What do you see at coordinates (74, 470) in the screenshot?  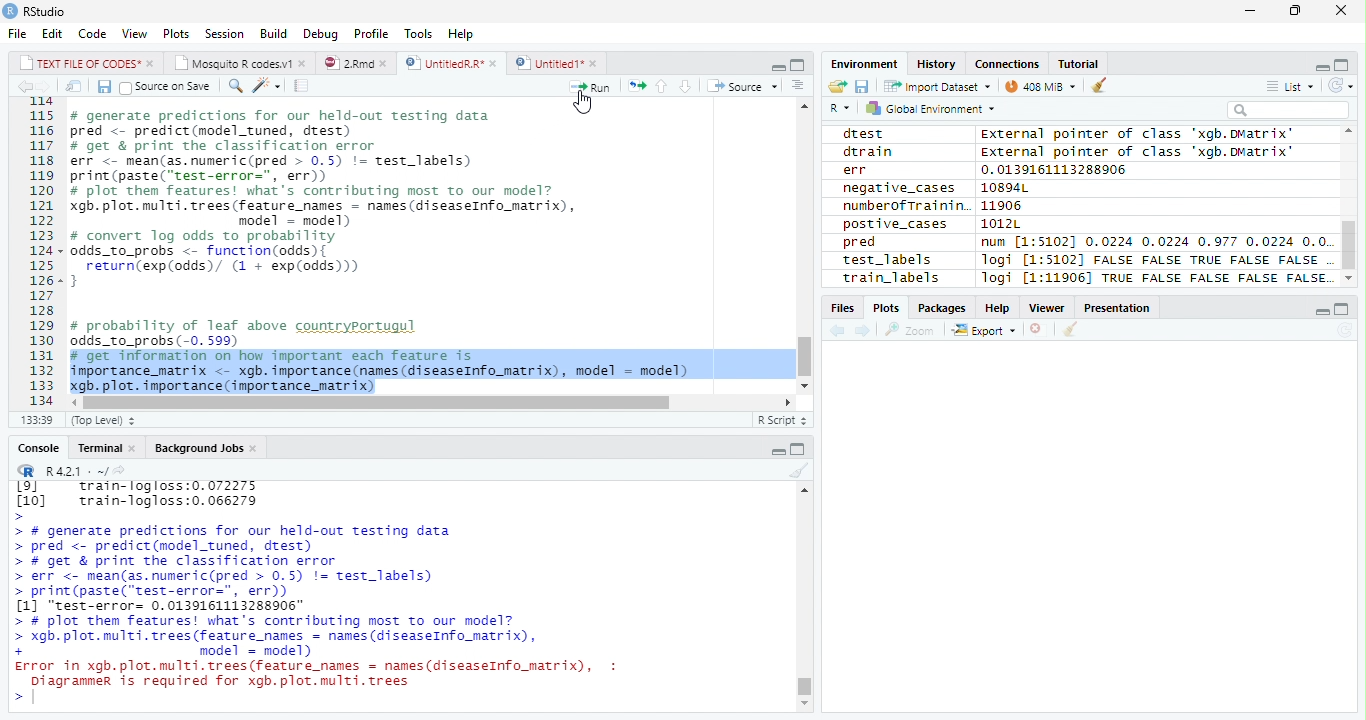 I see `R 4.2.1 .~/` at bounding box center [74, 470].